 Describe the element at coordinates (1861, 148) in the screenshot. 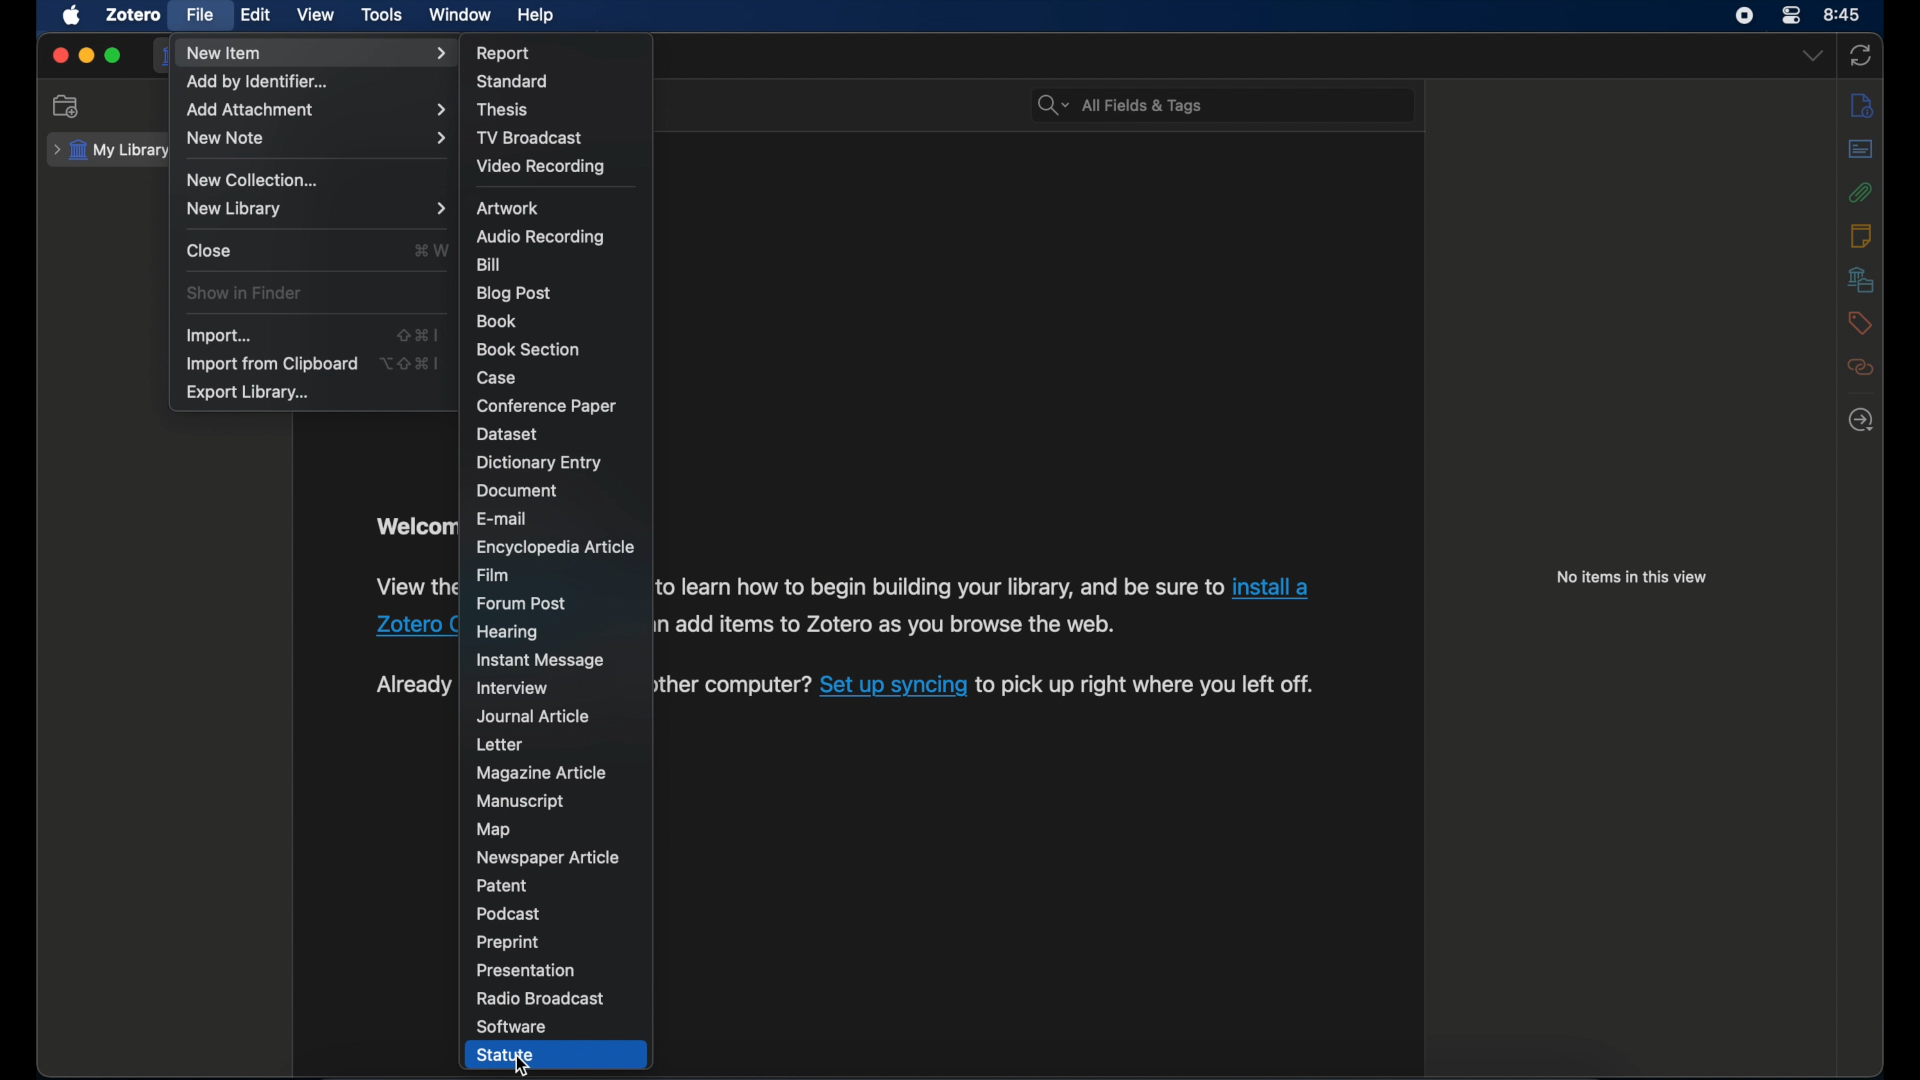

I see `abstract` at that location.